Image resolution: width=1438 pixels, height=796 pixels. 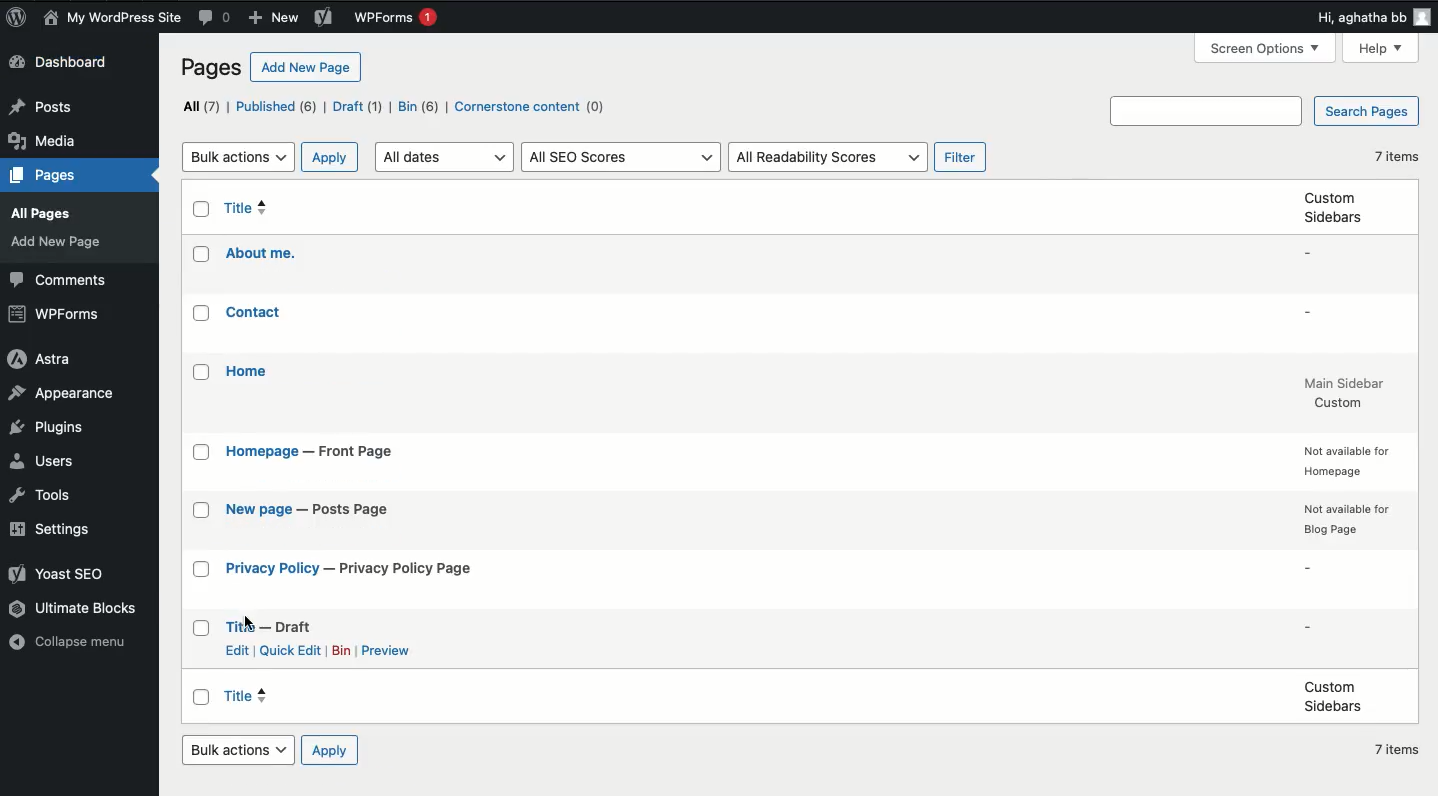 I want to click on Search pages, so click(x=1365, y=110).